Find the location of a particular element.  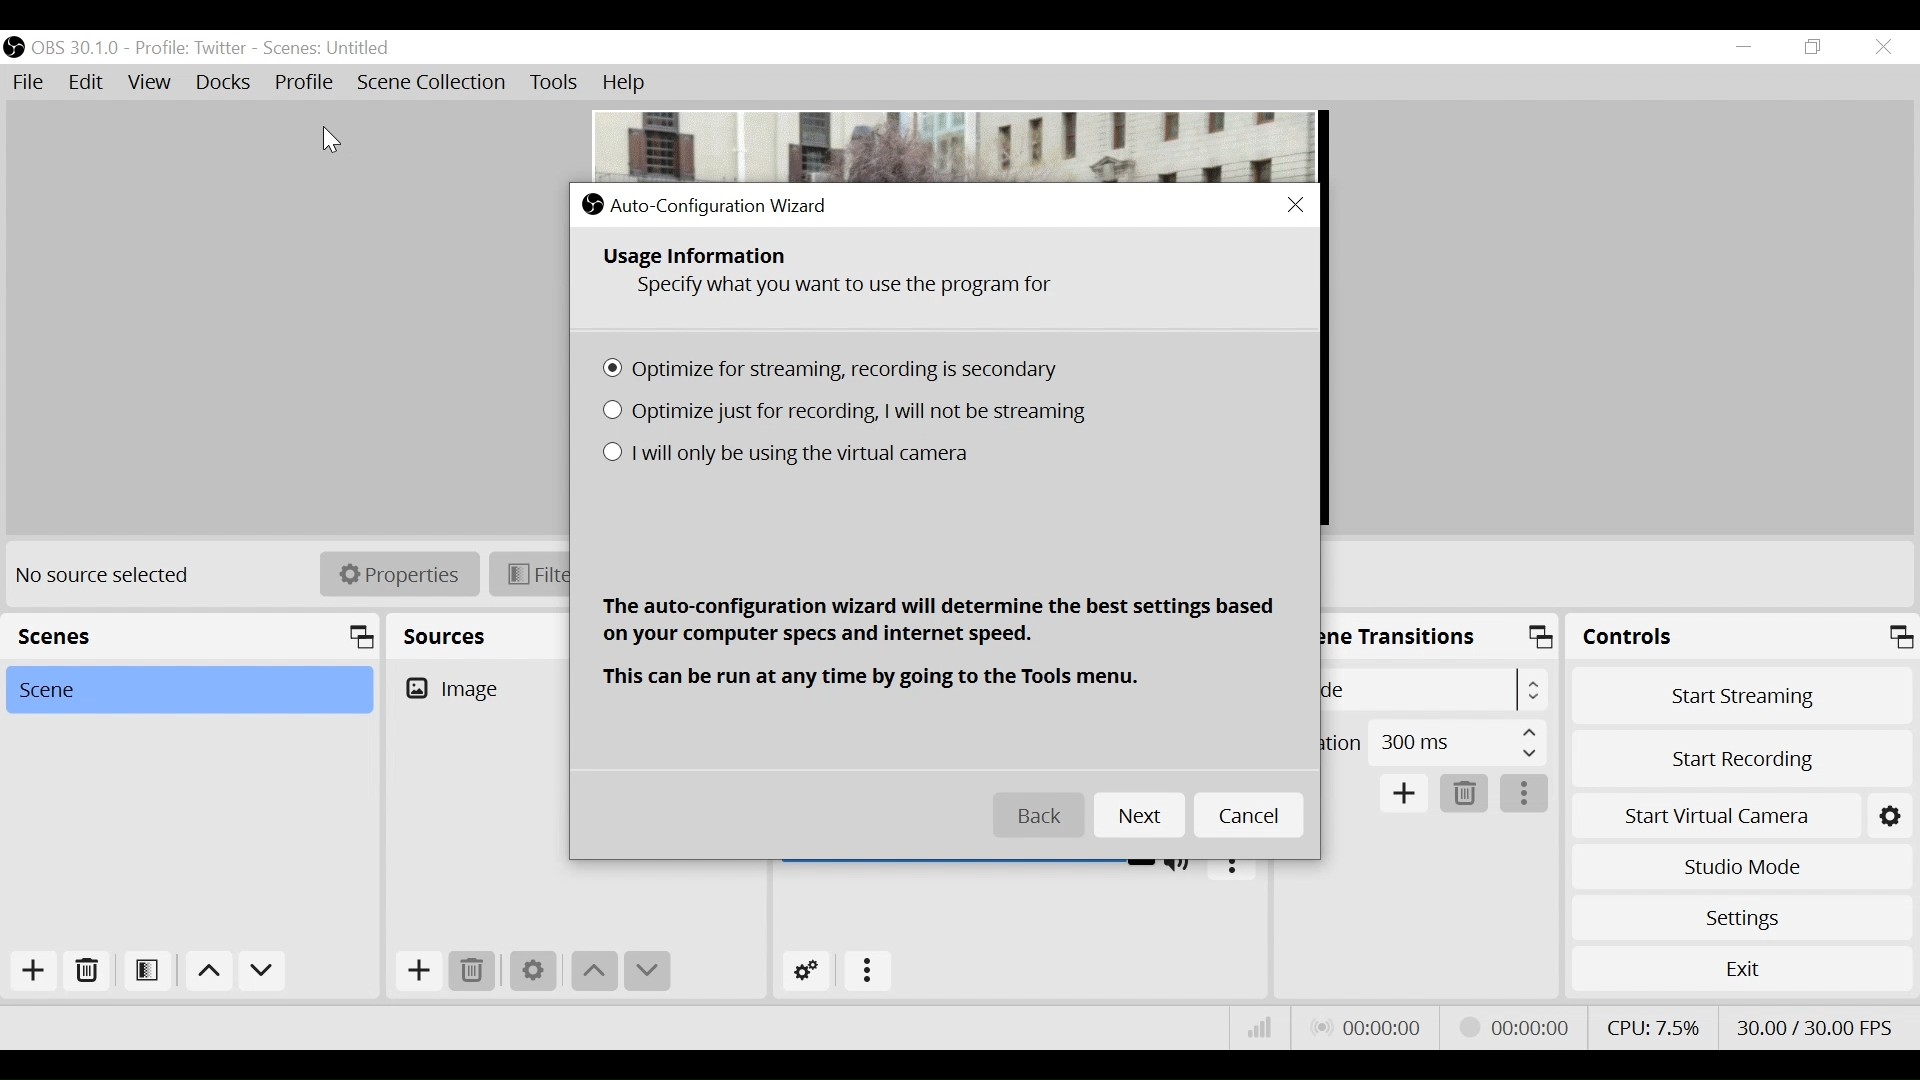

Controls Panel is located at coordinates (1745, 637).